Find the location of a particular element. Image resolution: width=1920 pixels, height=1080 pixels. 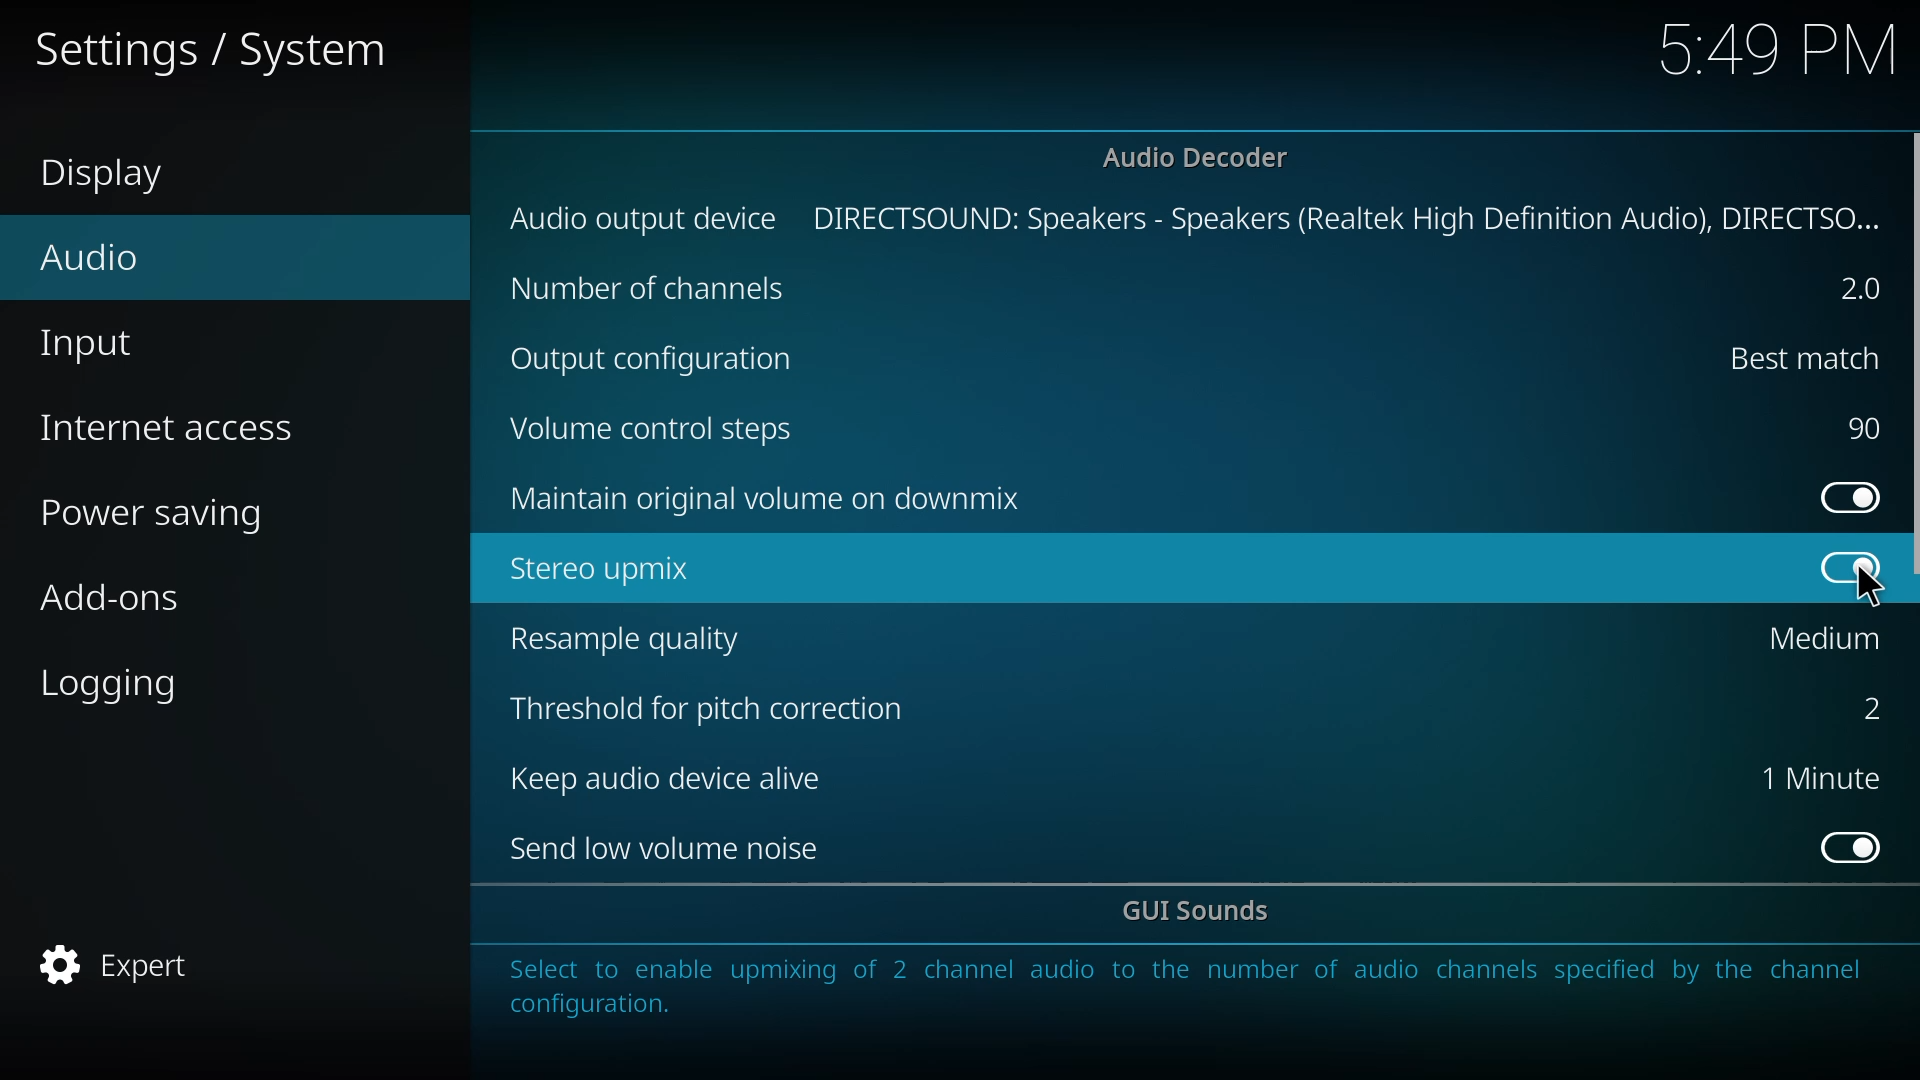

2 is located at coordinates (1867, 708).